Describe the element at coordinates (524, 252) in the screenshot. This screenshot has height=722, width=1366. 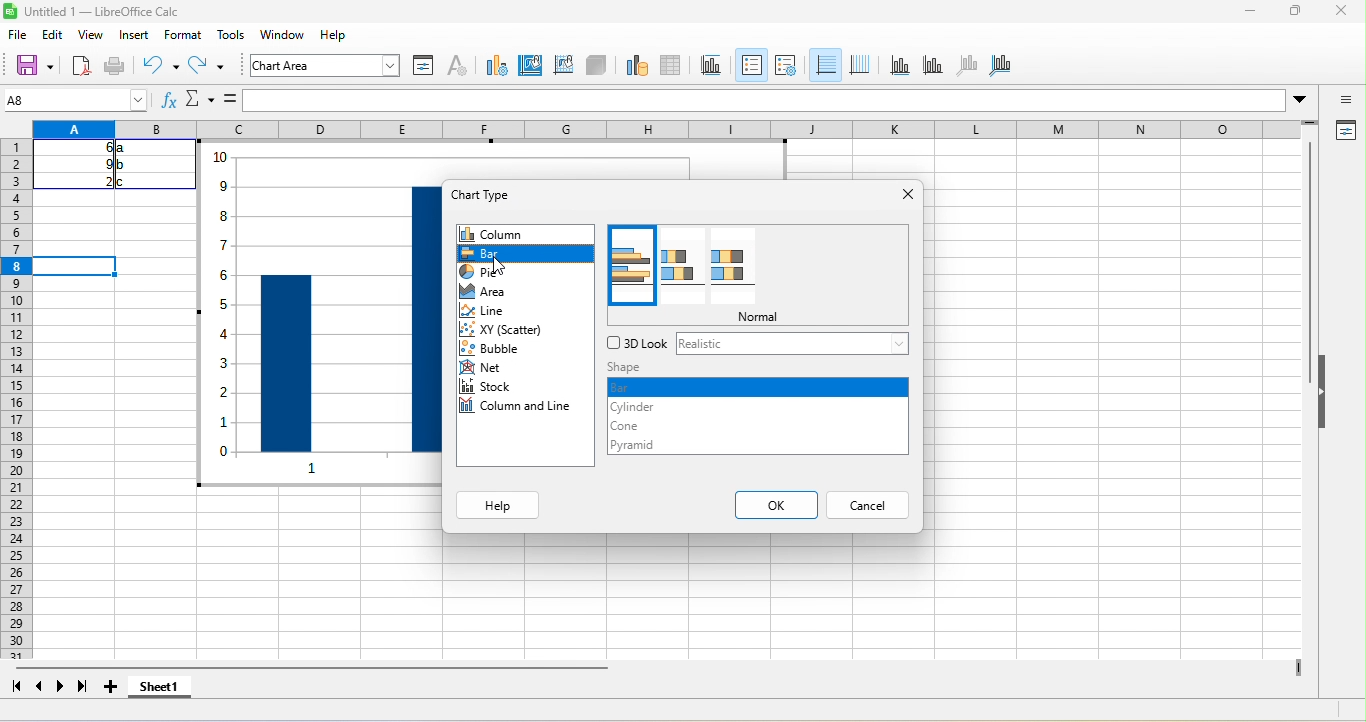
I see `select bar` at that location.